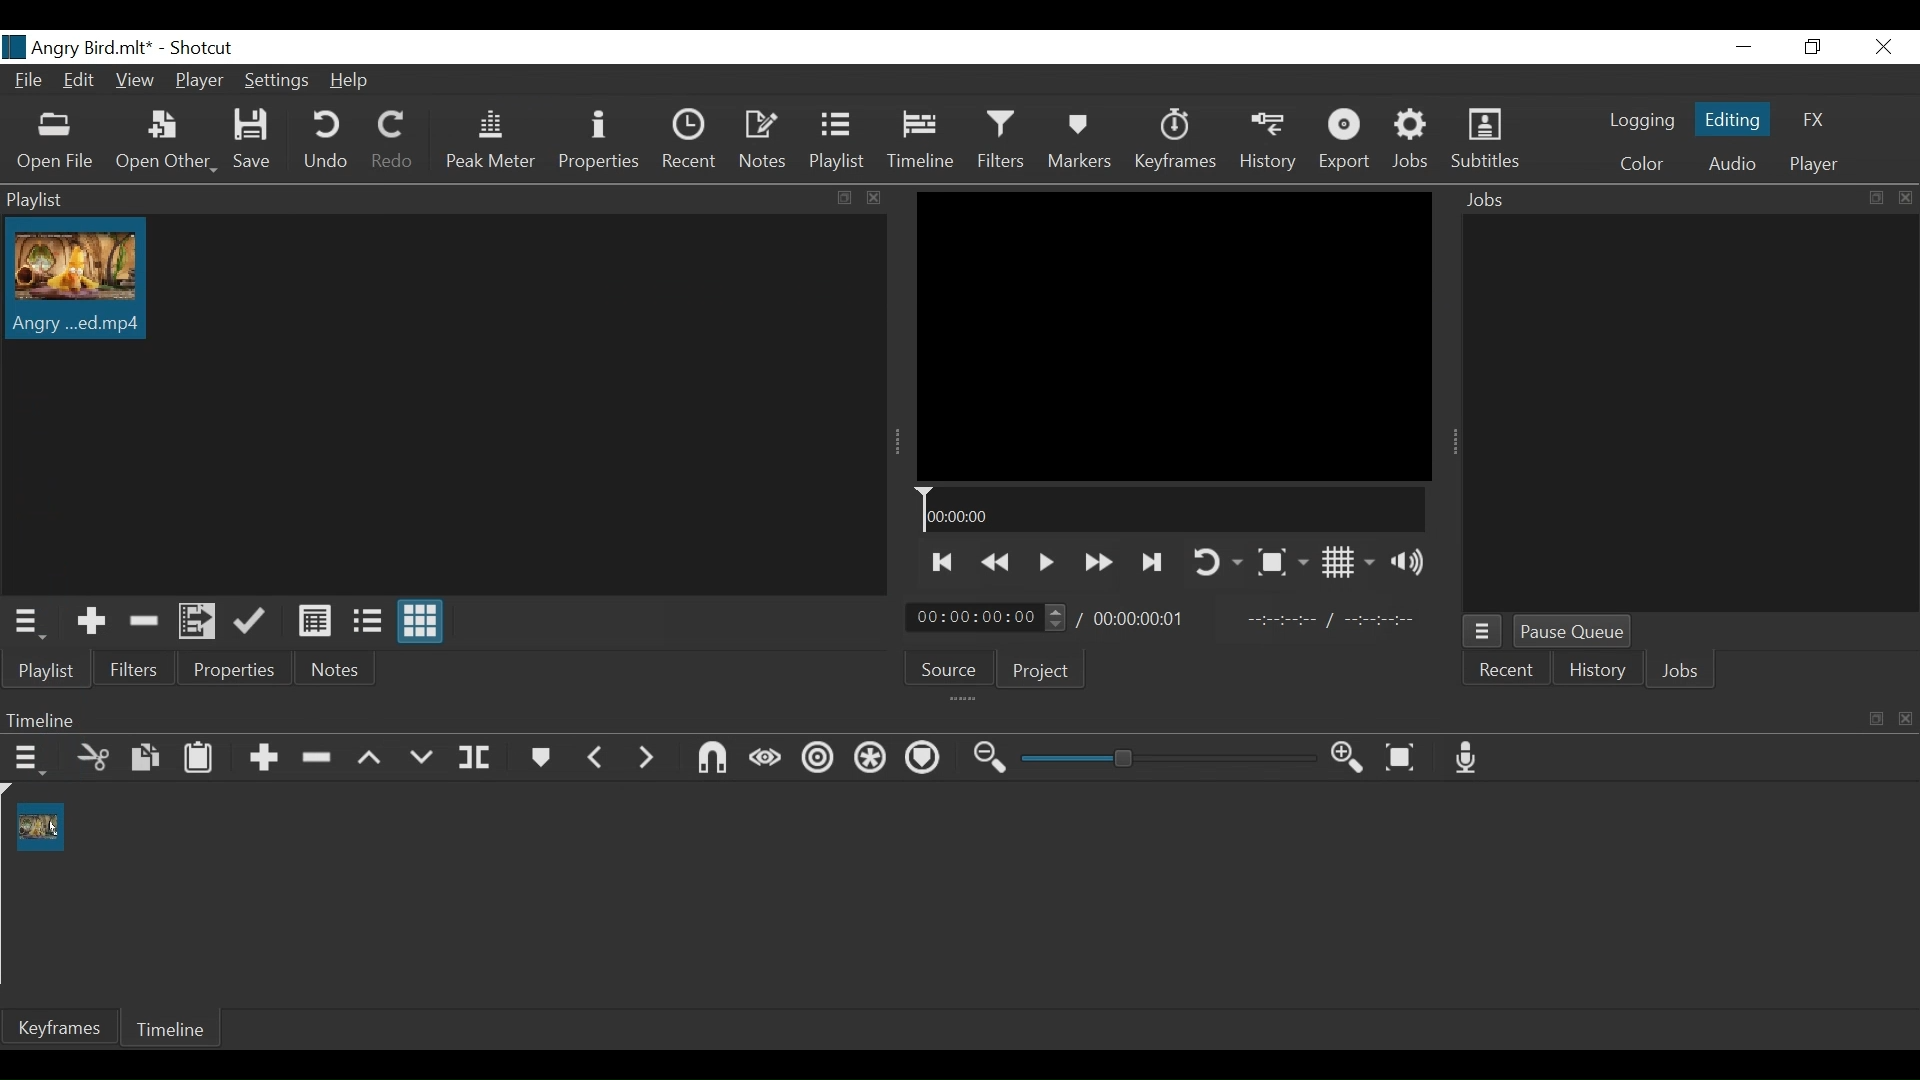 Image resolution: width=1920 pixels, height=1080 pixels. I want to click on logging, so click(1643, 121).